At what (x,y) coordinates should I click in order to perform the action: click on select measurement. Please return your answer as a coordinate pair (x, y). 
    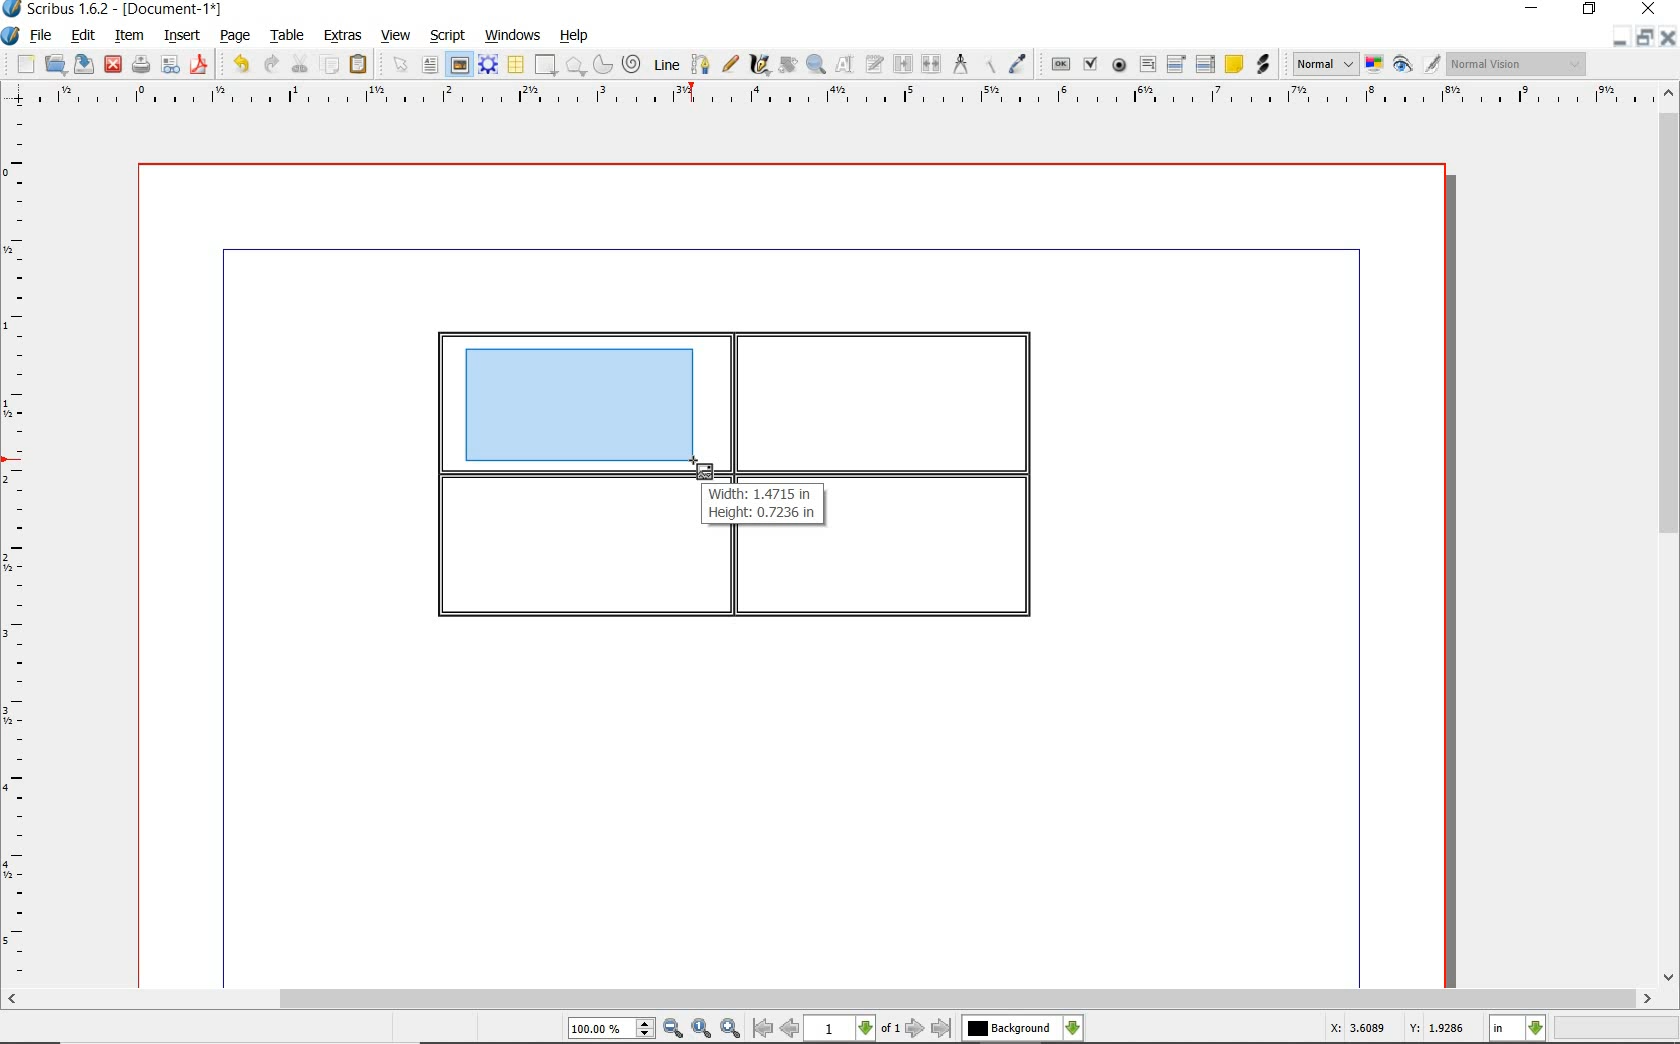
    Looking at the image, I should click on (1518, 1028).